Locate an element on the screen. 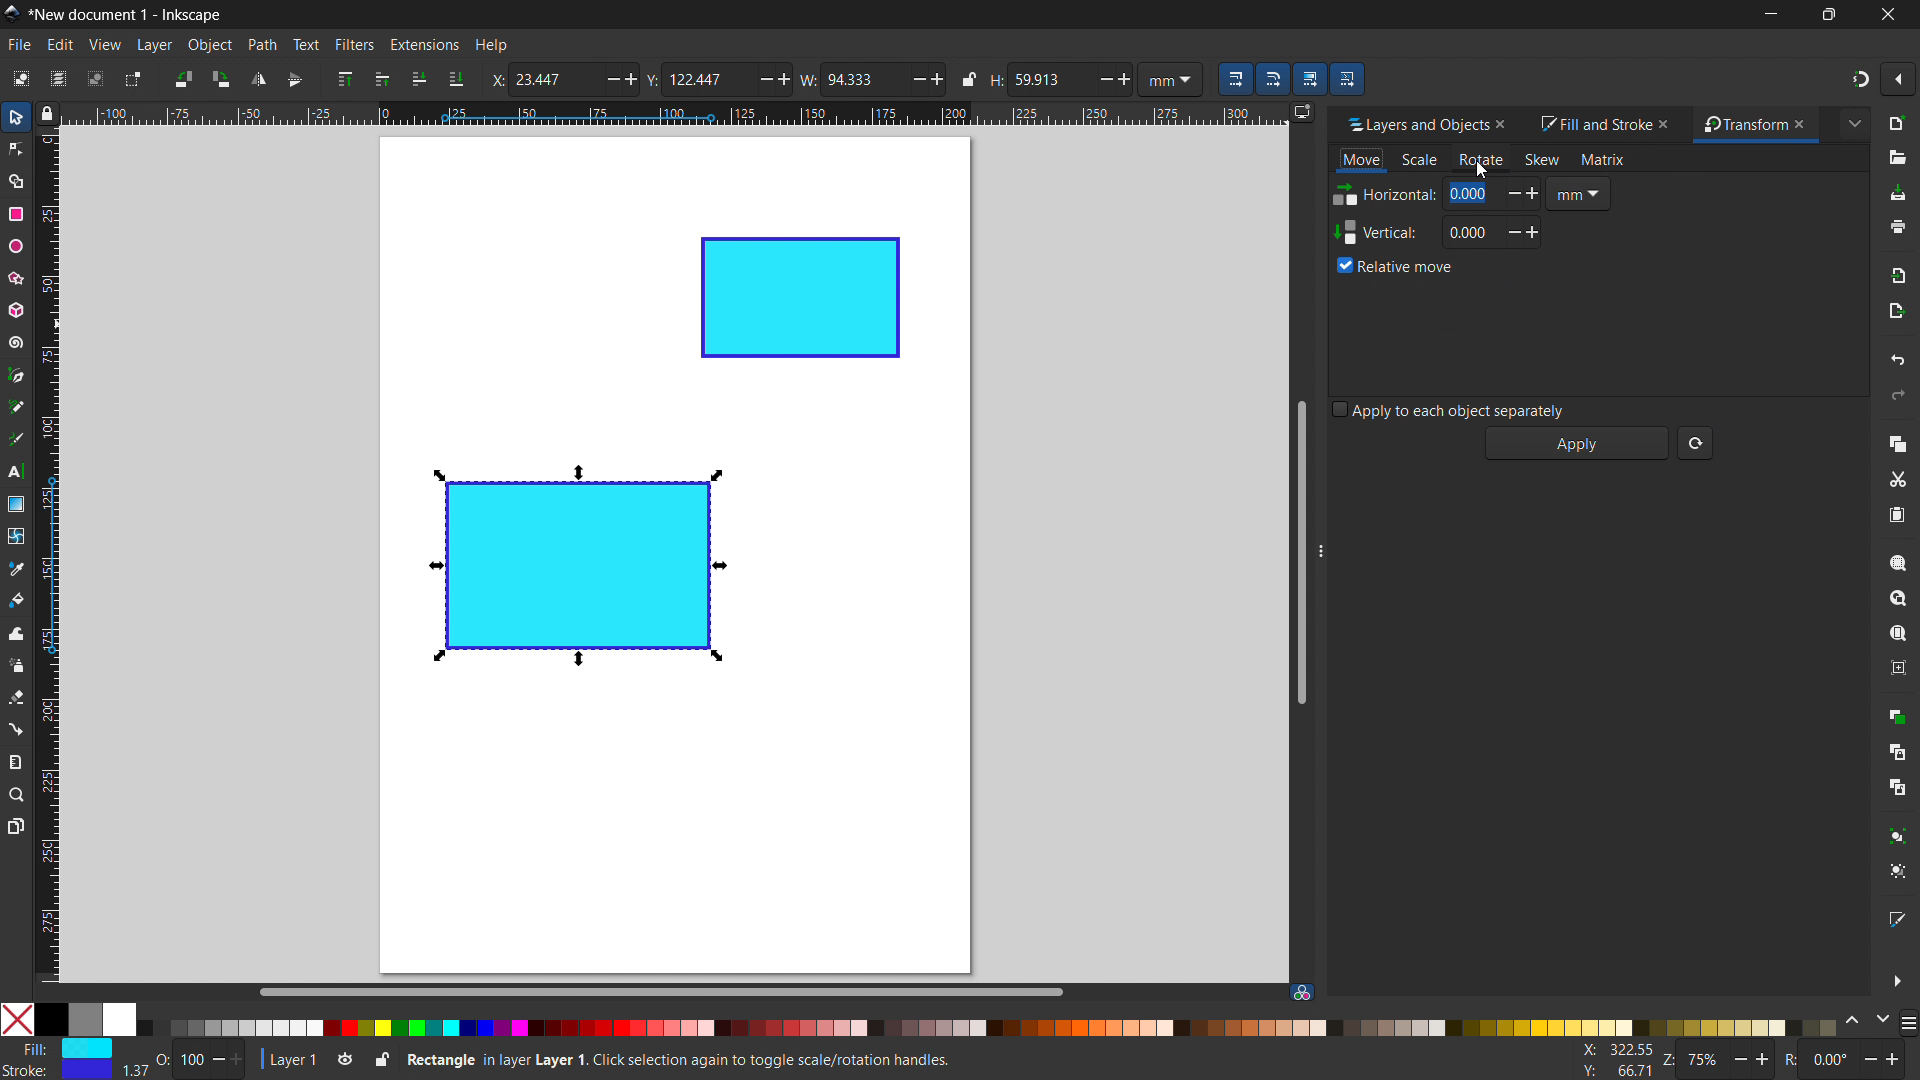 Image resolution: width=1920 pixels, height=1080 pixels. when  locked change height and width proportionally  is located at coordinates (969, 79).